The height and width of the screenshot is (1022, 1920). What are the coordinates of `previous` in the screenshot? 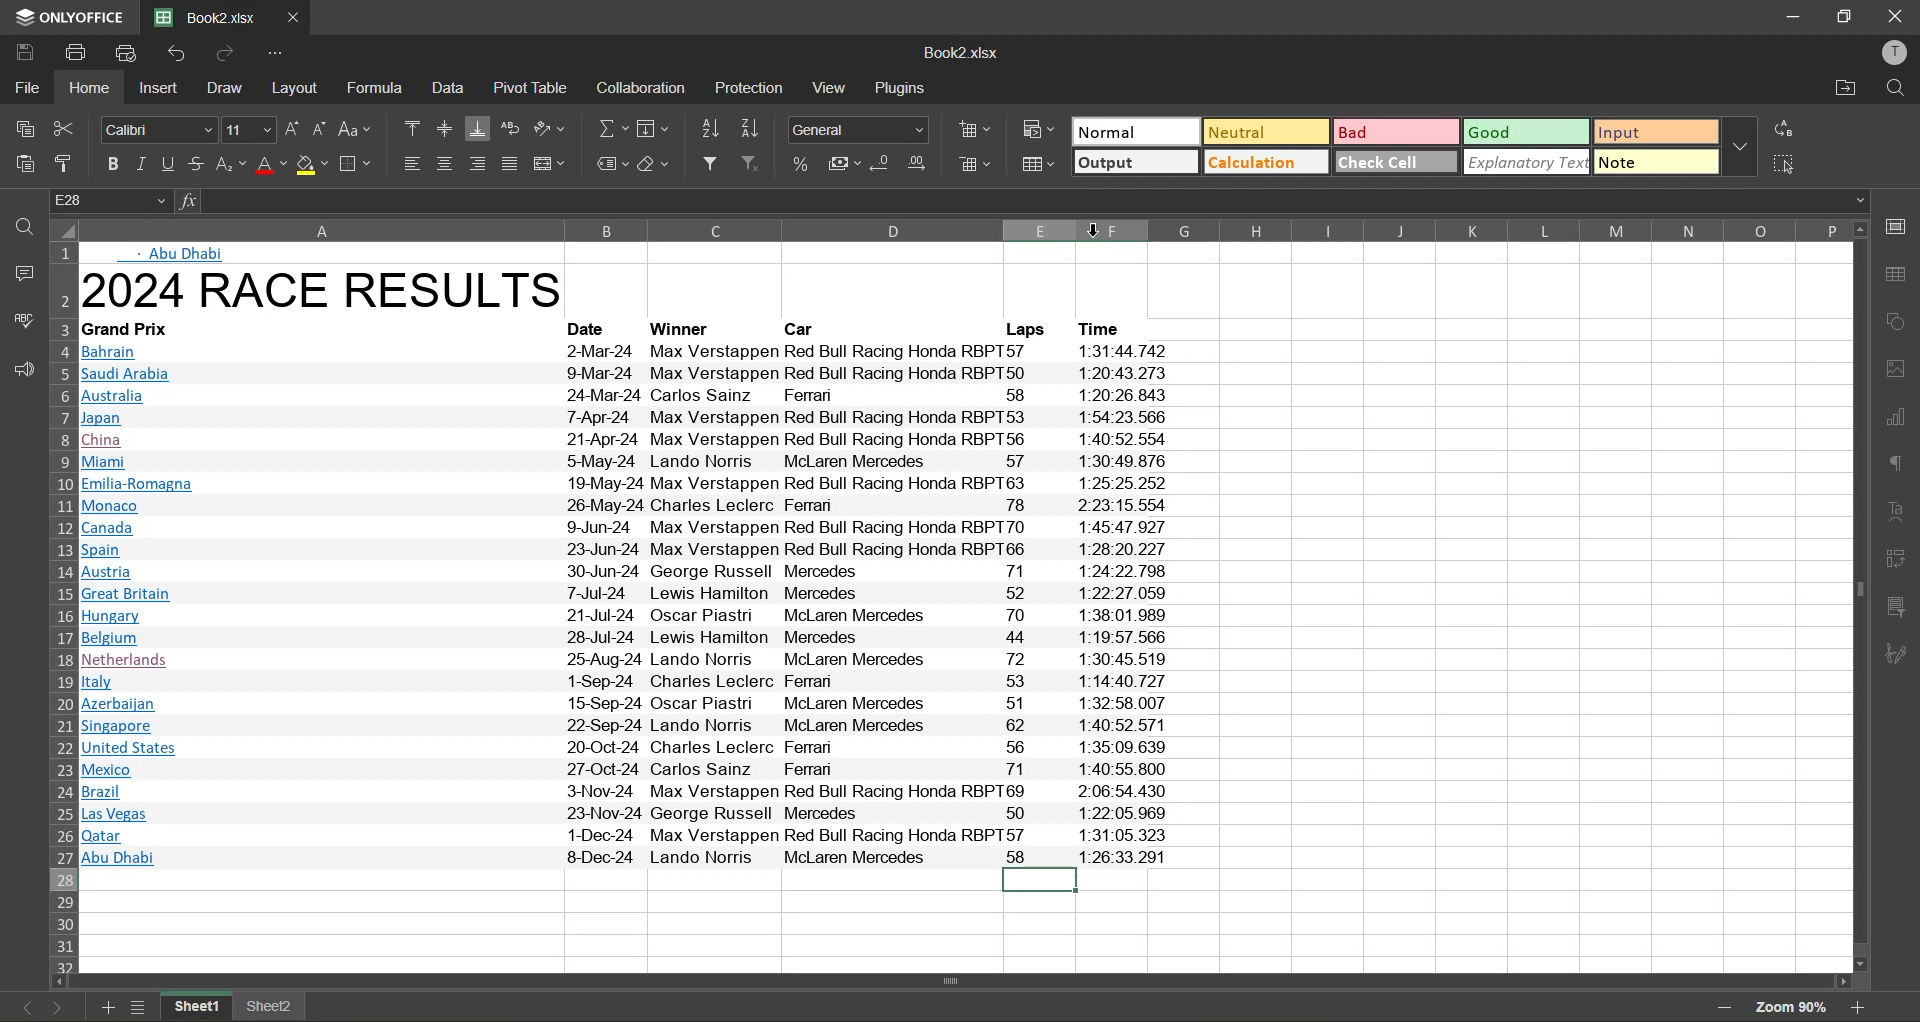 It's located at (16, 1006).